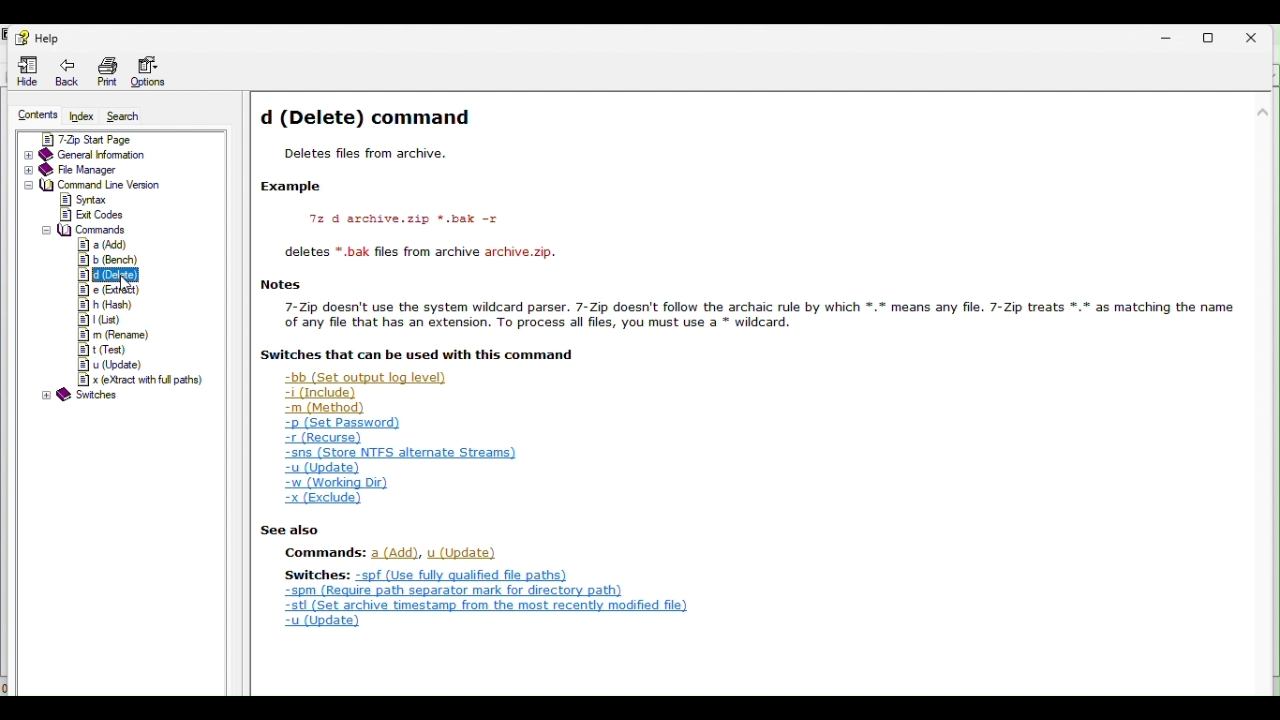 This screenshot has width=1280, height=720. I want to click on d, so click(109, 276).